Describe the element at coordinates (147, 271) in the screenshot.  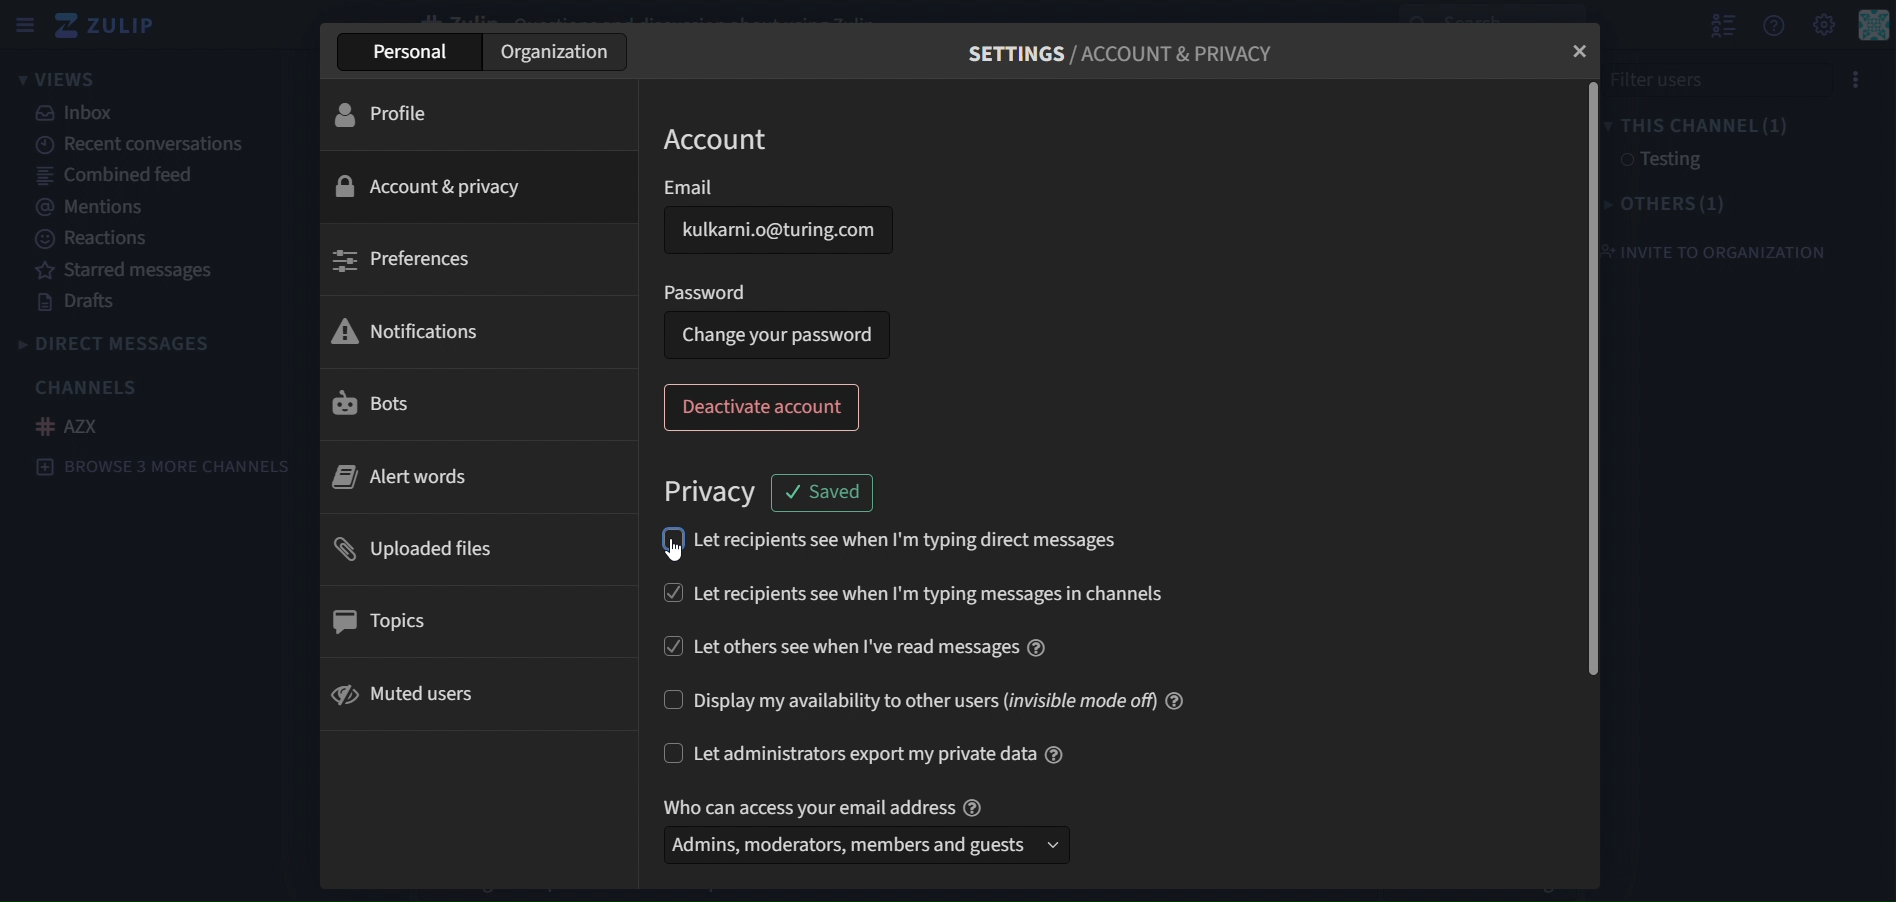
I see `starred messages` at that location.